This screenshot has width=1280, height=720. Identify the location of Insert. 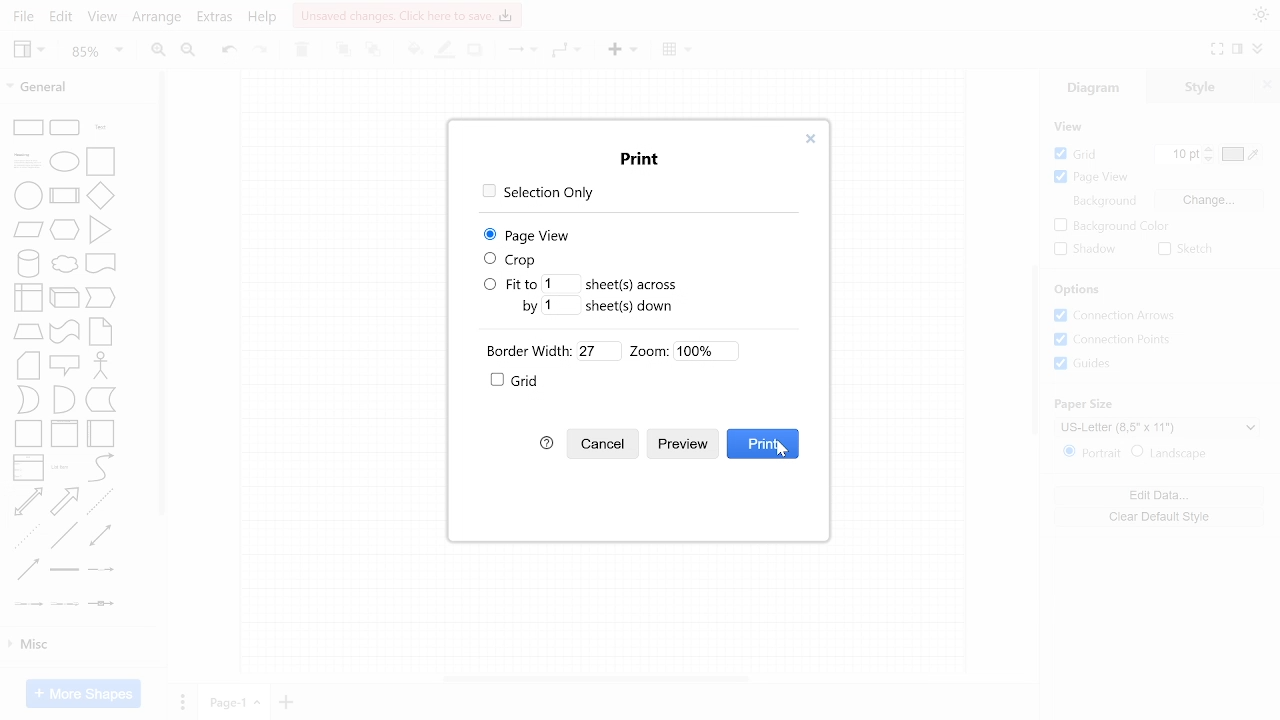
(680, 50).